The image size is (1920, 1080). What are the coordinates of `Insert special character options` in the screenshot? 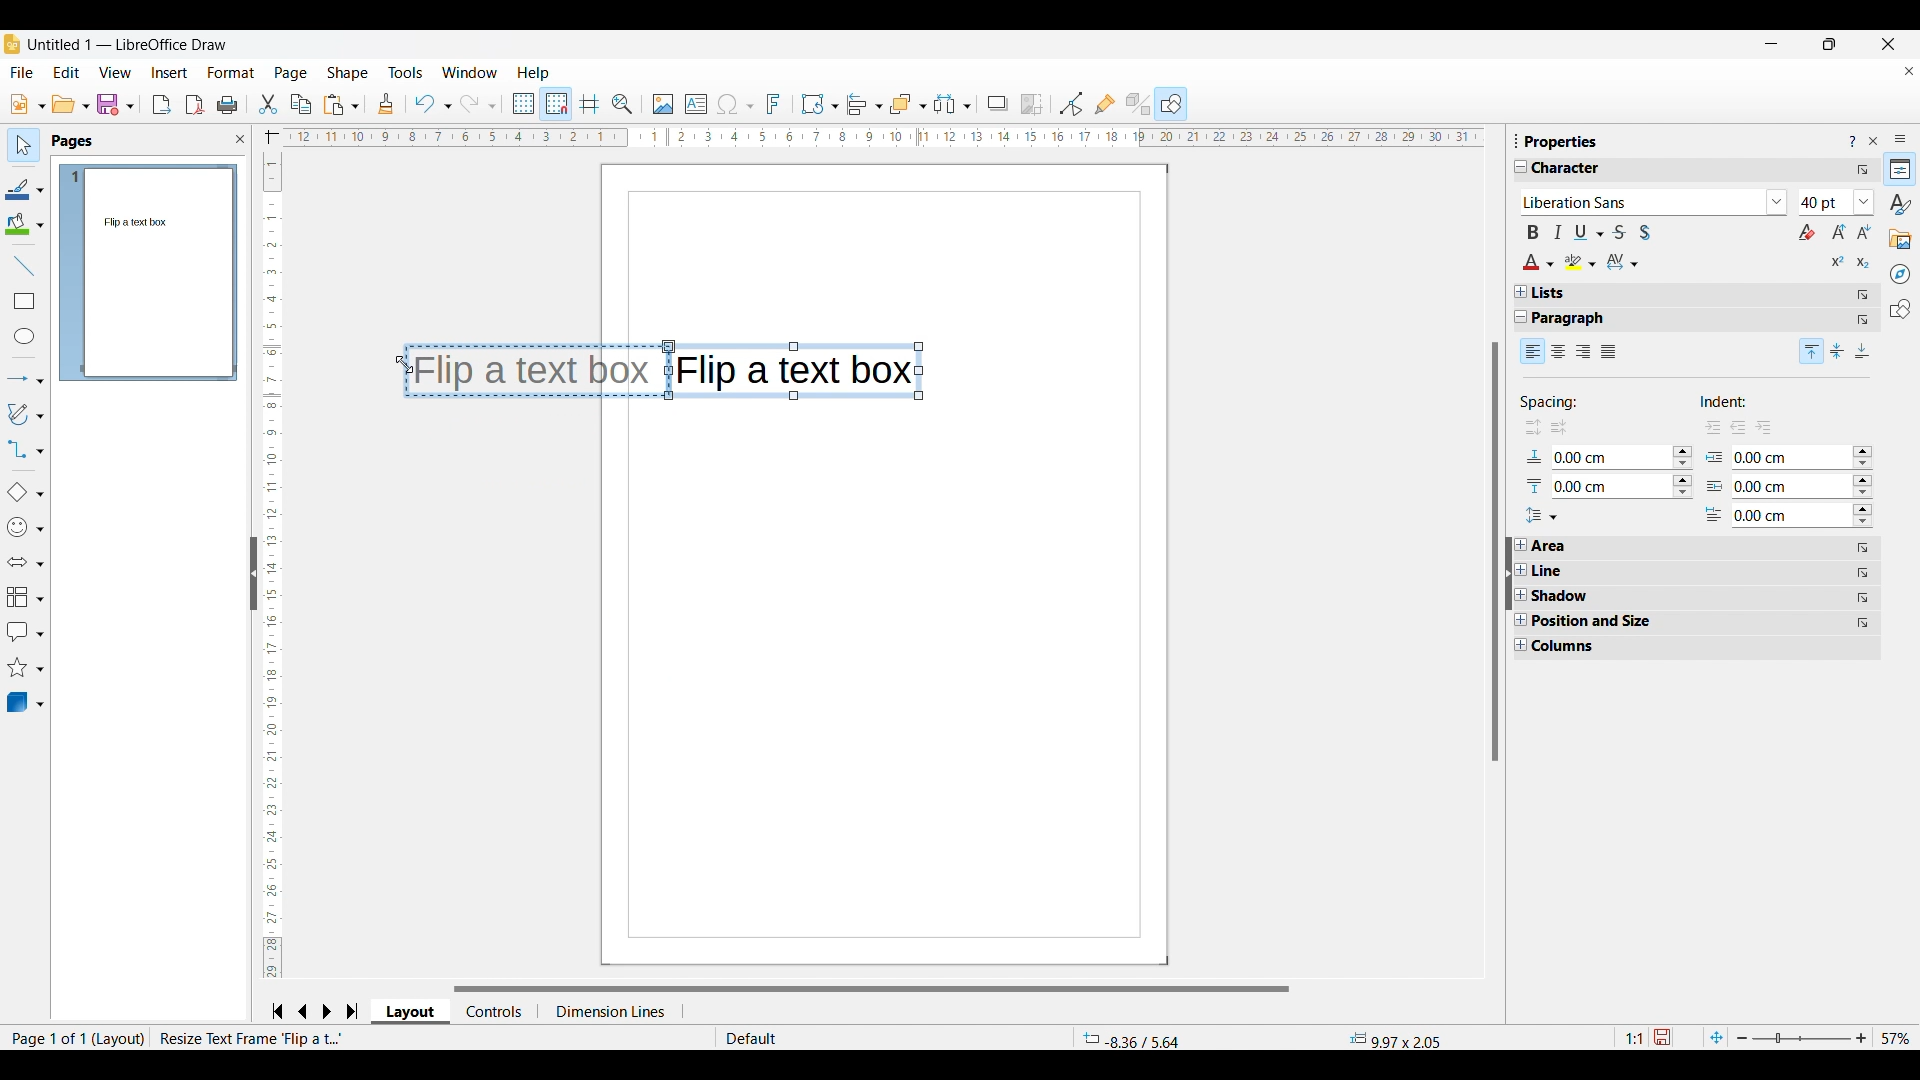 It's located at (735, 105).